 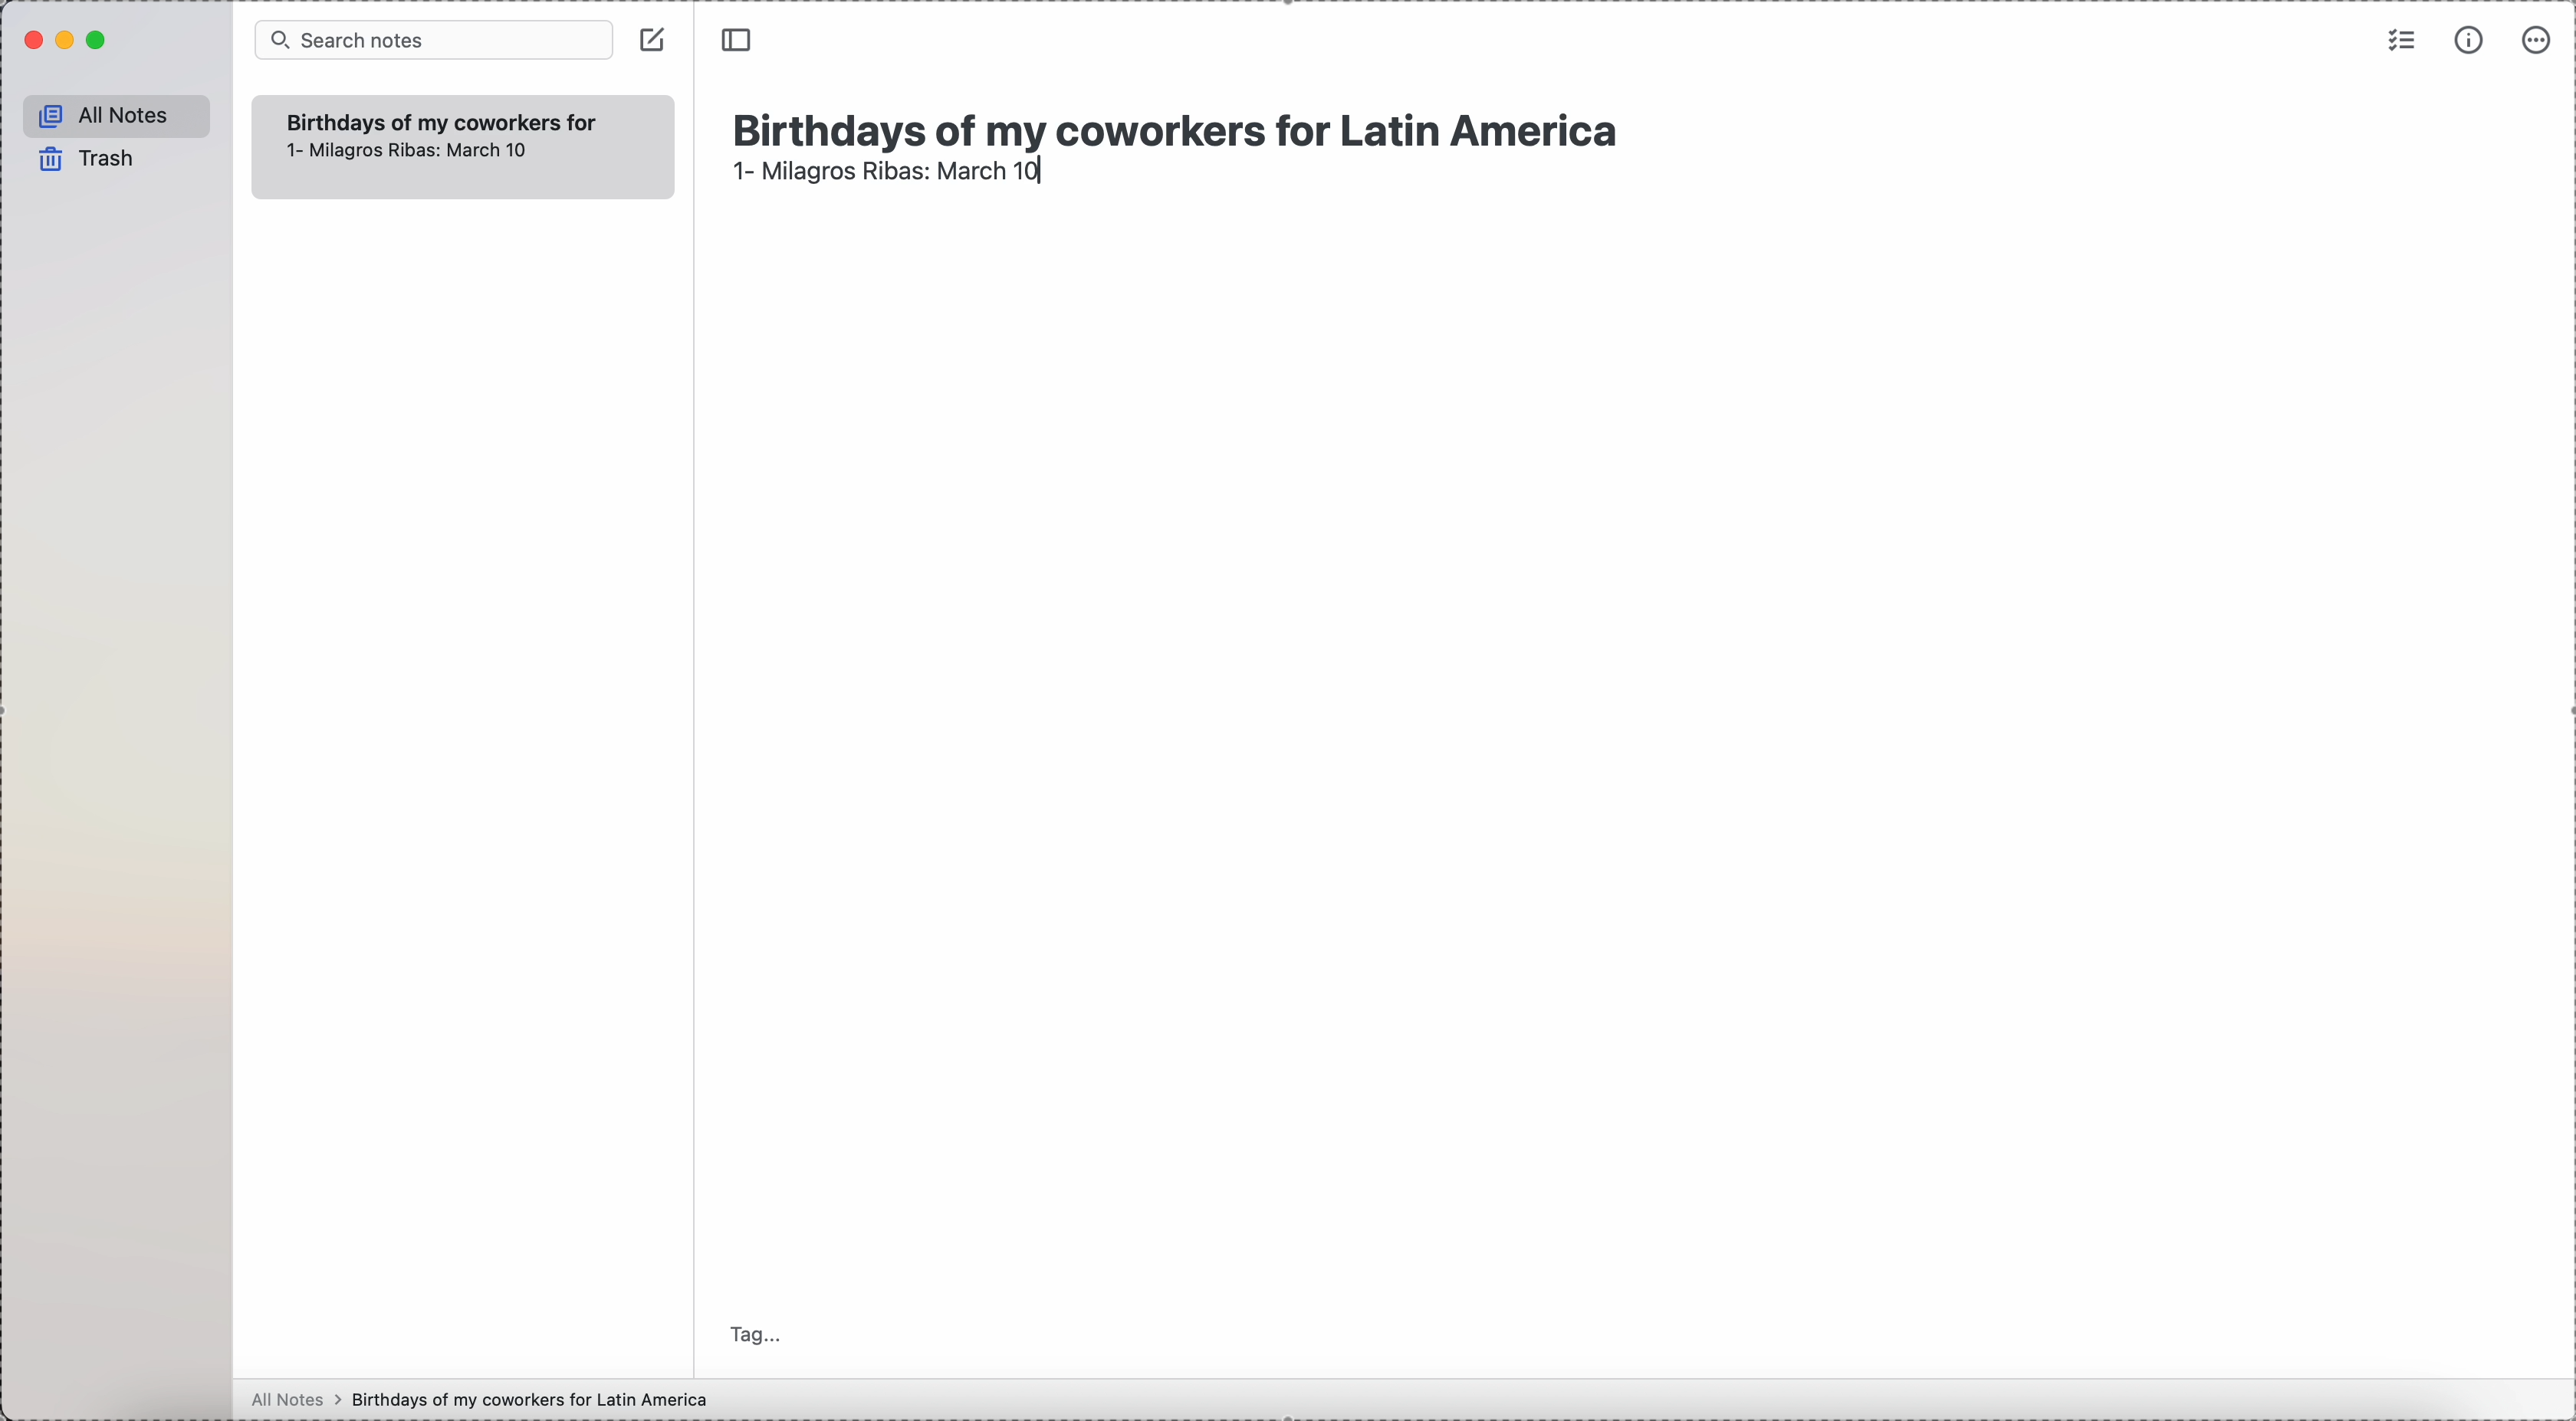 I want to click on minimize Simplenote, so click(x=69, y=42).